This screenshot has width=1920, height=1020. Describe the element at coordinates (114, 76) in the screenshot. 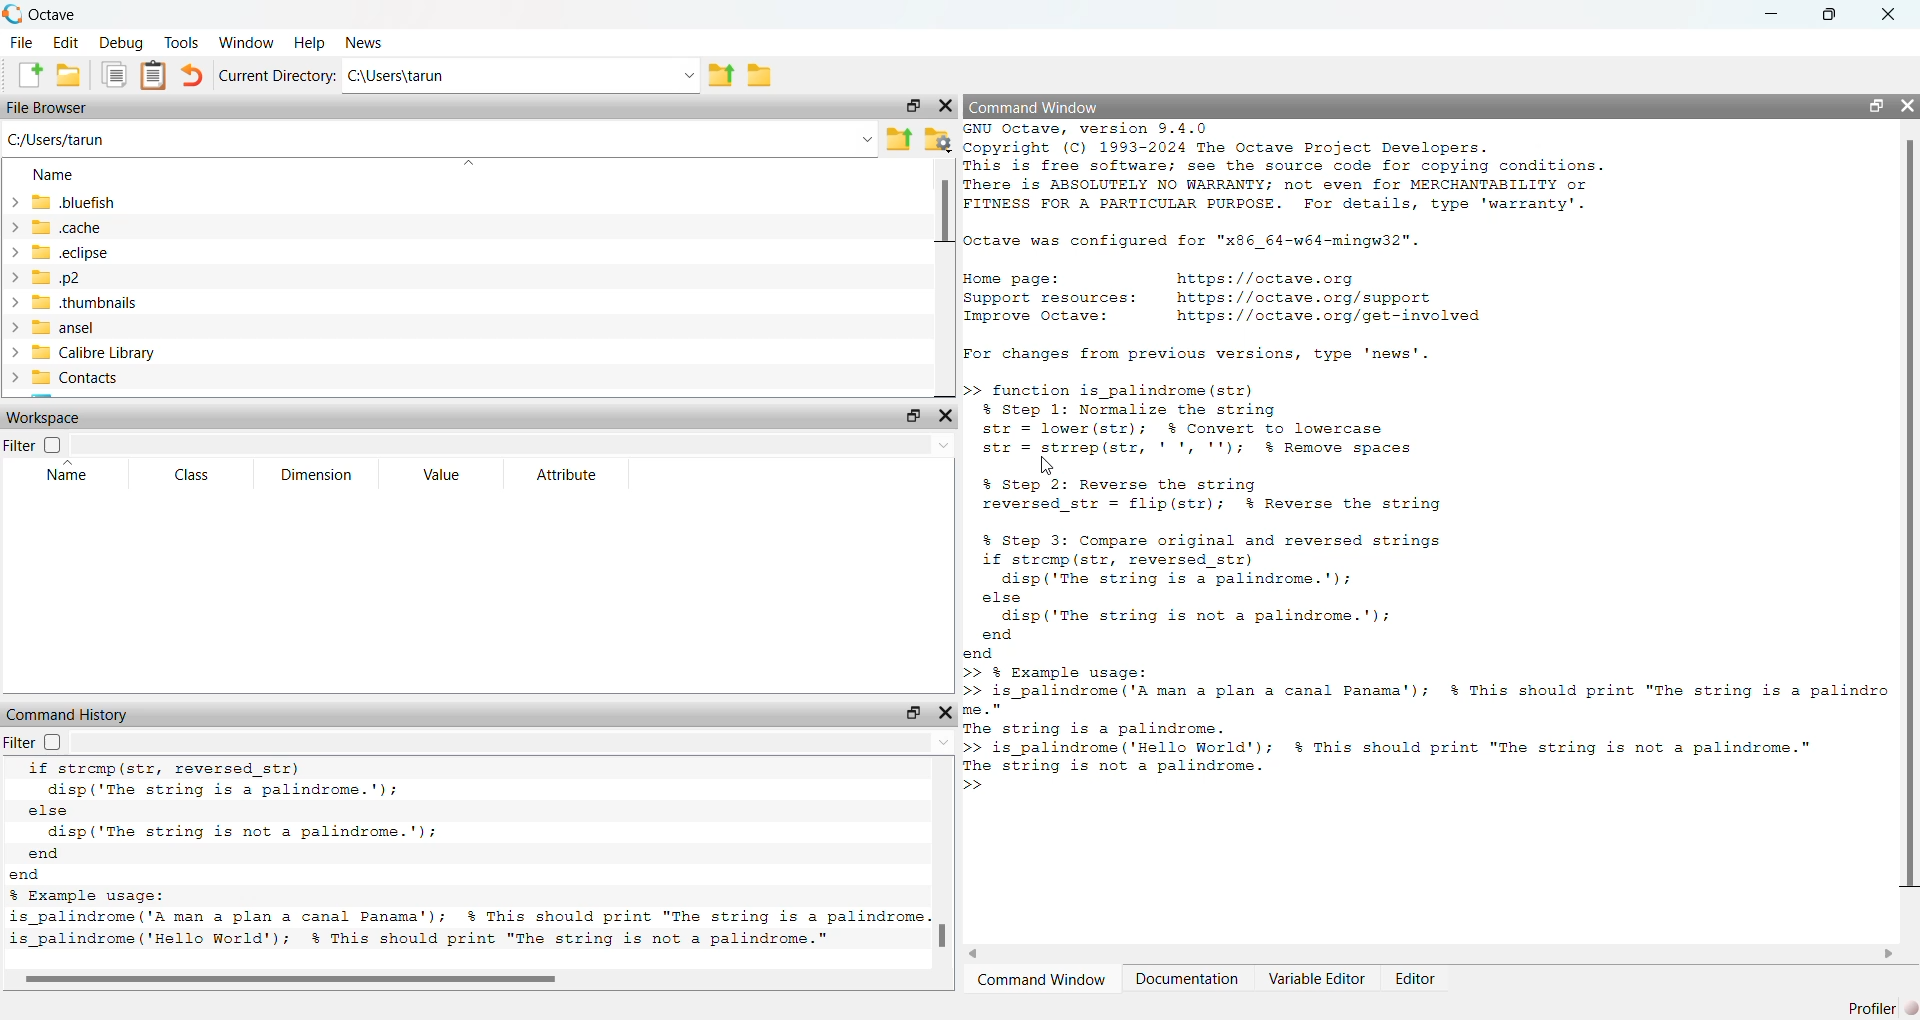

I see `copy` at that location.